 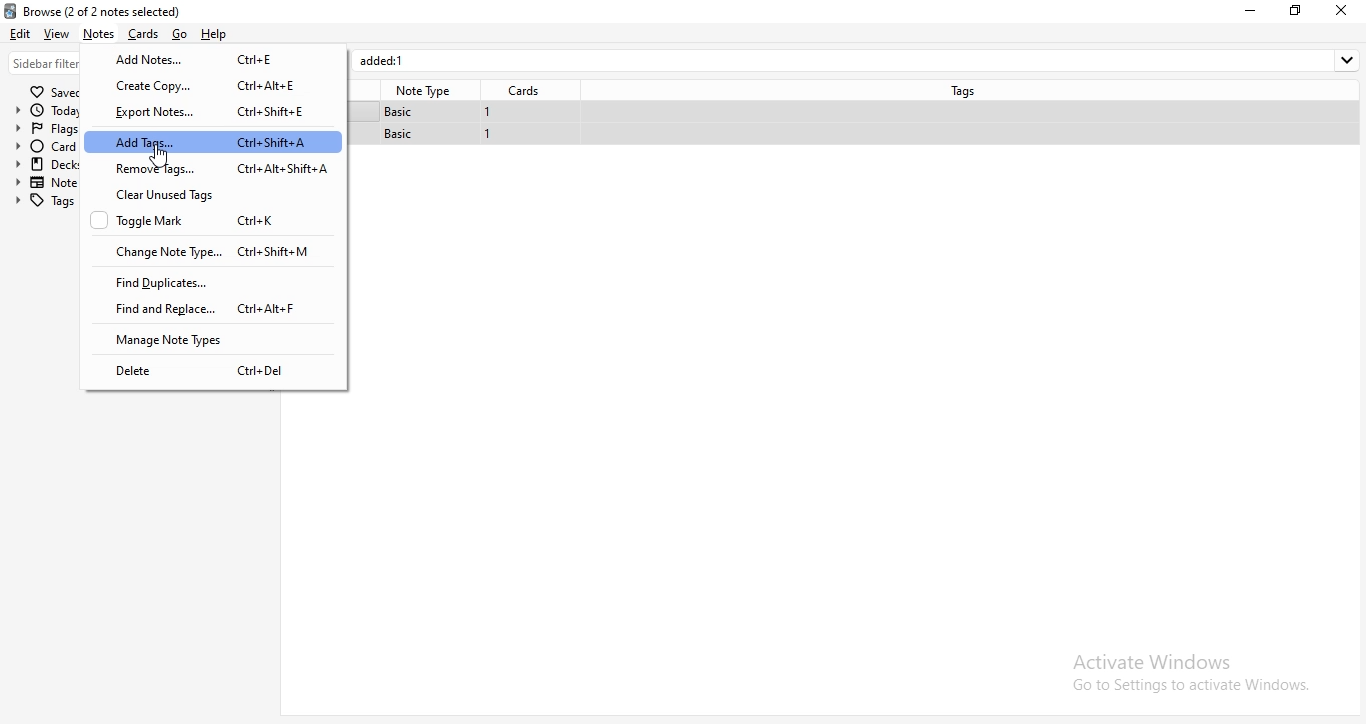 I want to click on restore, so click(x=1296, y=10).